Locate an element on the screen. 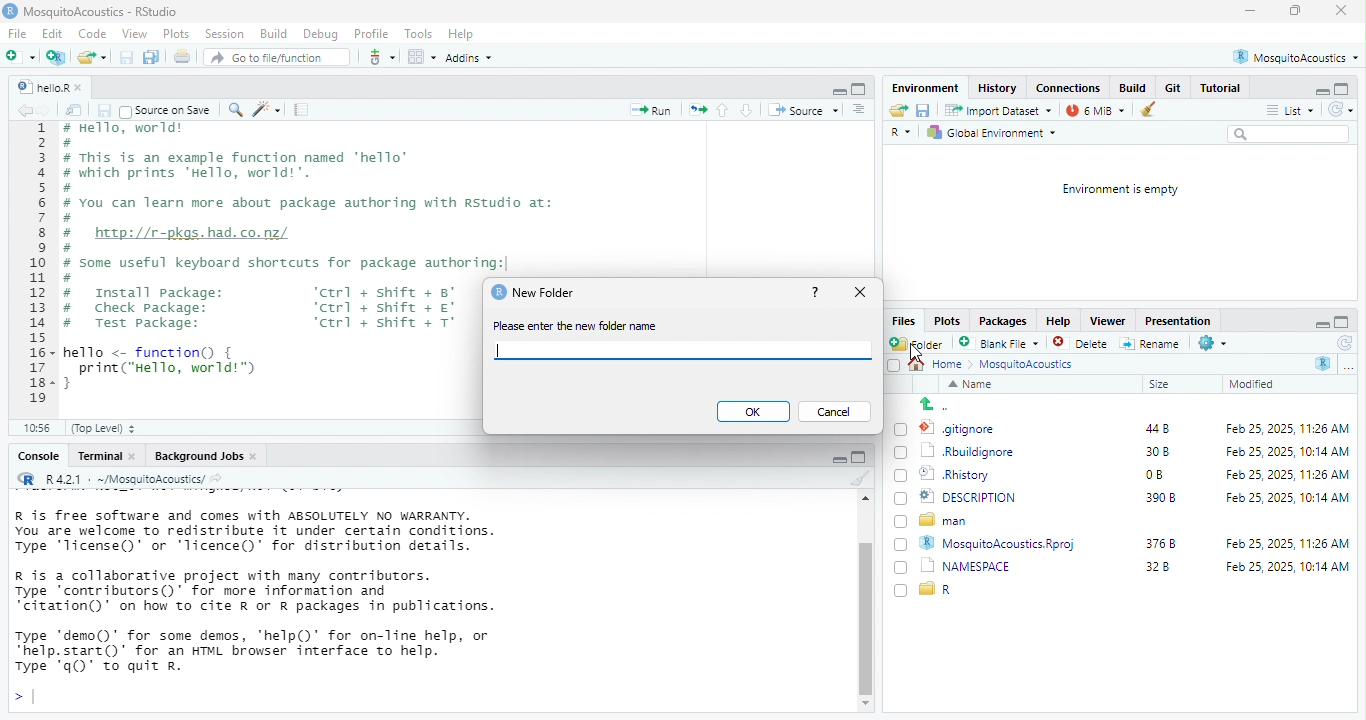 This screenshot has height=720, width=1366. save current document is located at coordinates (928, 112).